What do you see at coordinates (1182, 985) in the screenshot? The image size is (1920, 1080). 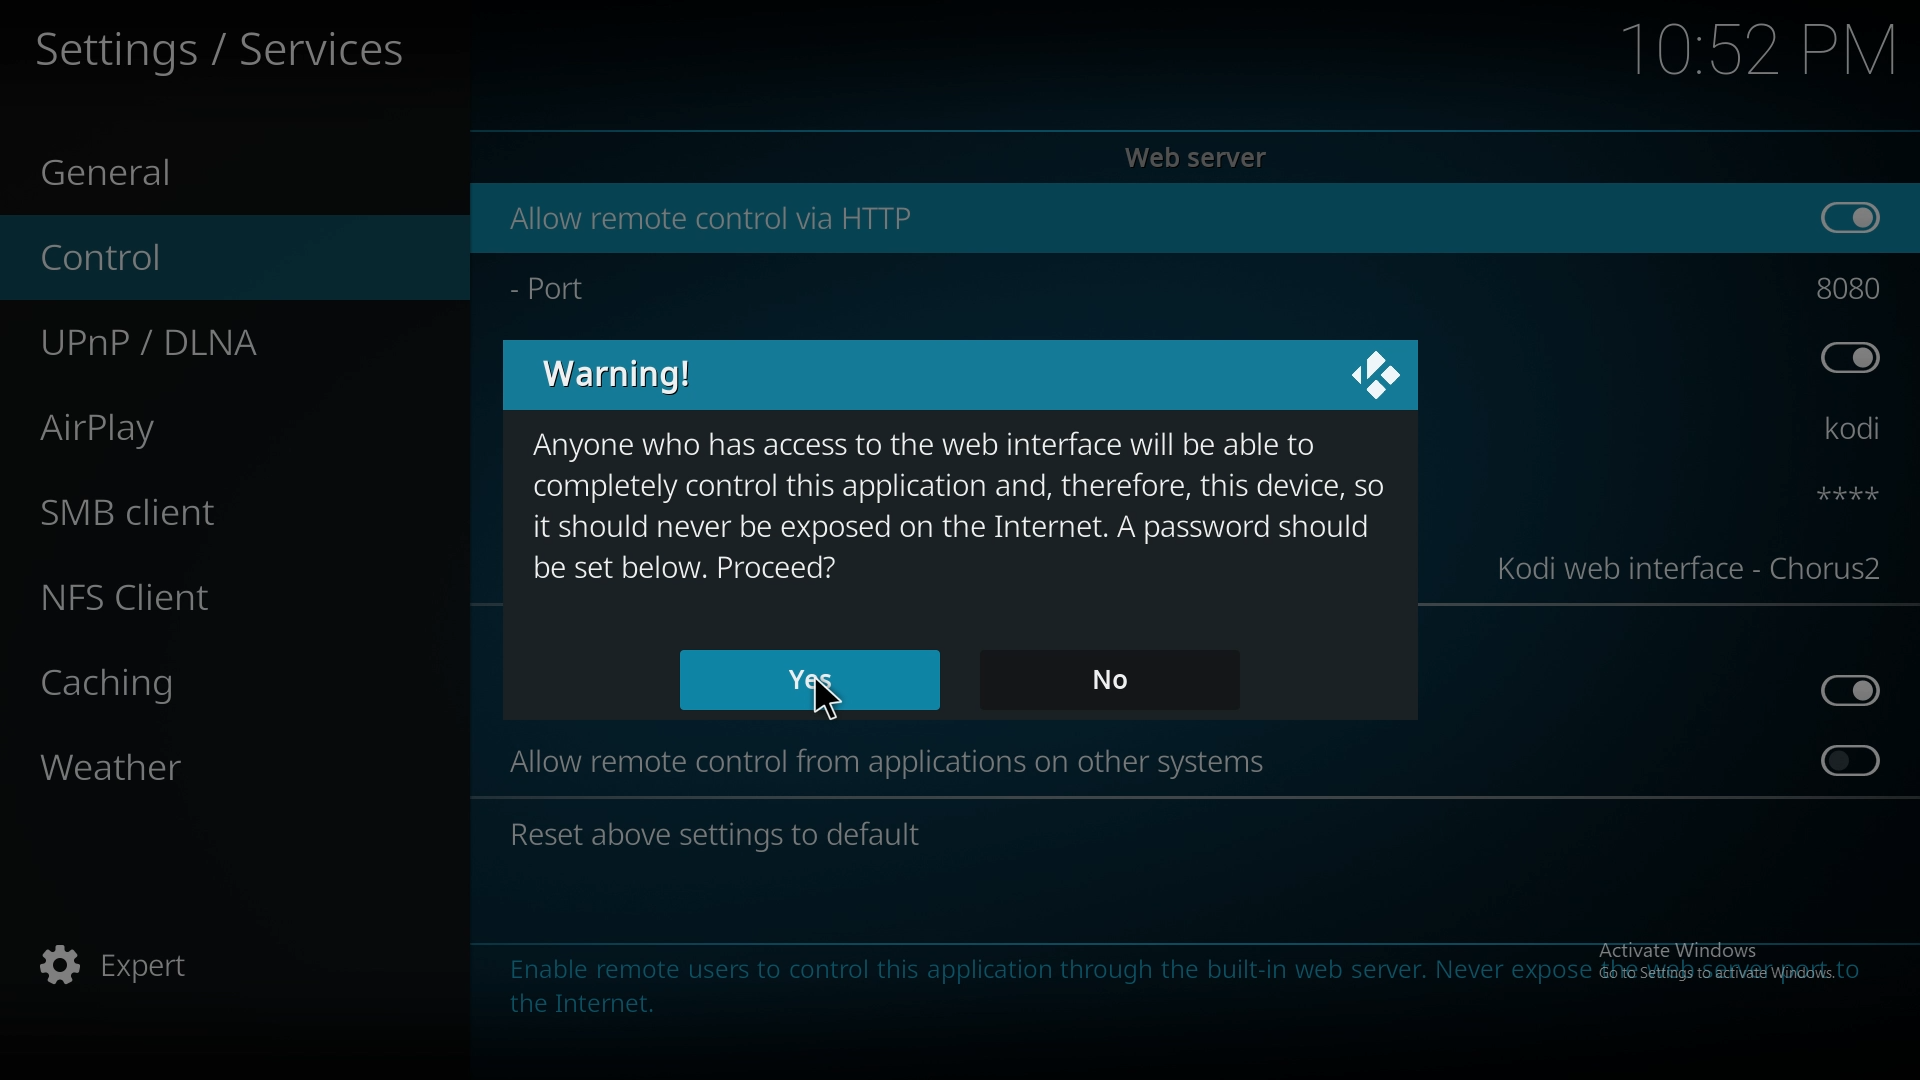 I see `info` at bounding box center [1182, 985].